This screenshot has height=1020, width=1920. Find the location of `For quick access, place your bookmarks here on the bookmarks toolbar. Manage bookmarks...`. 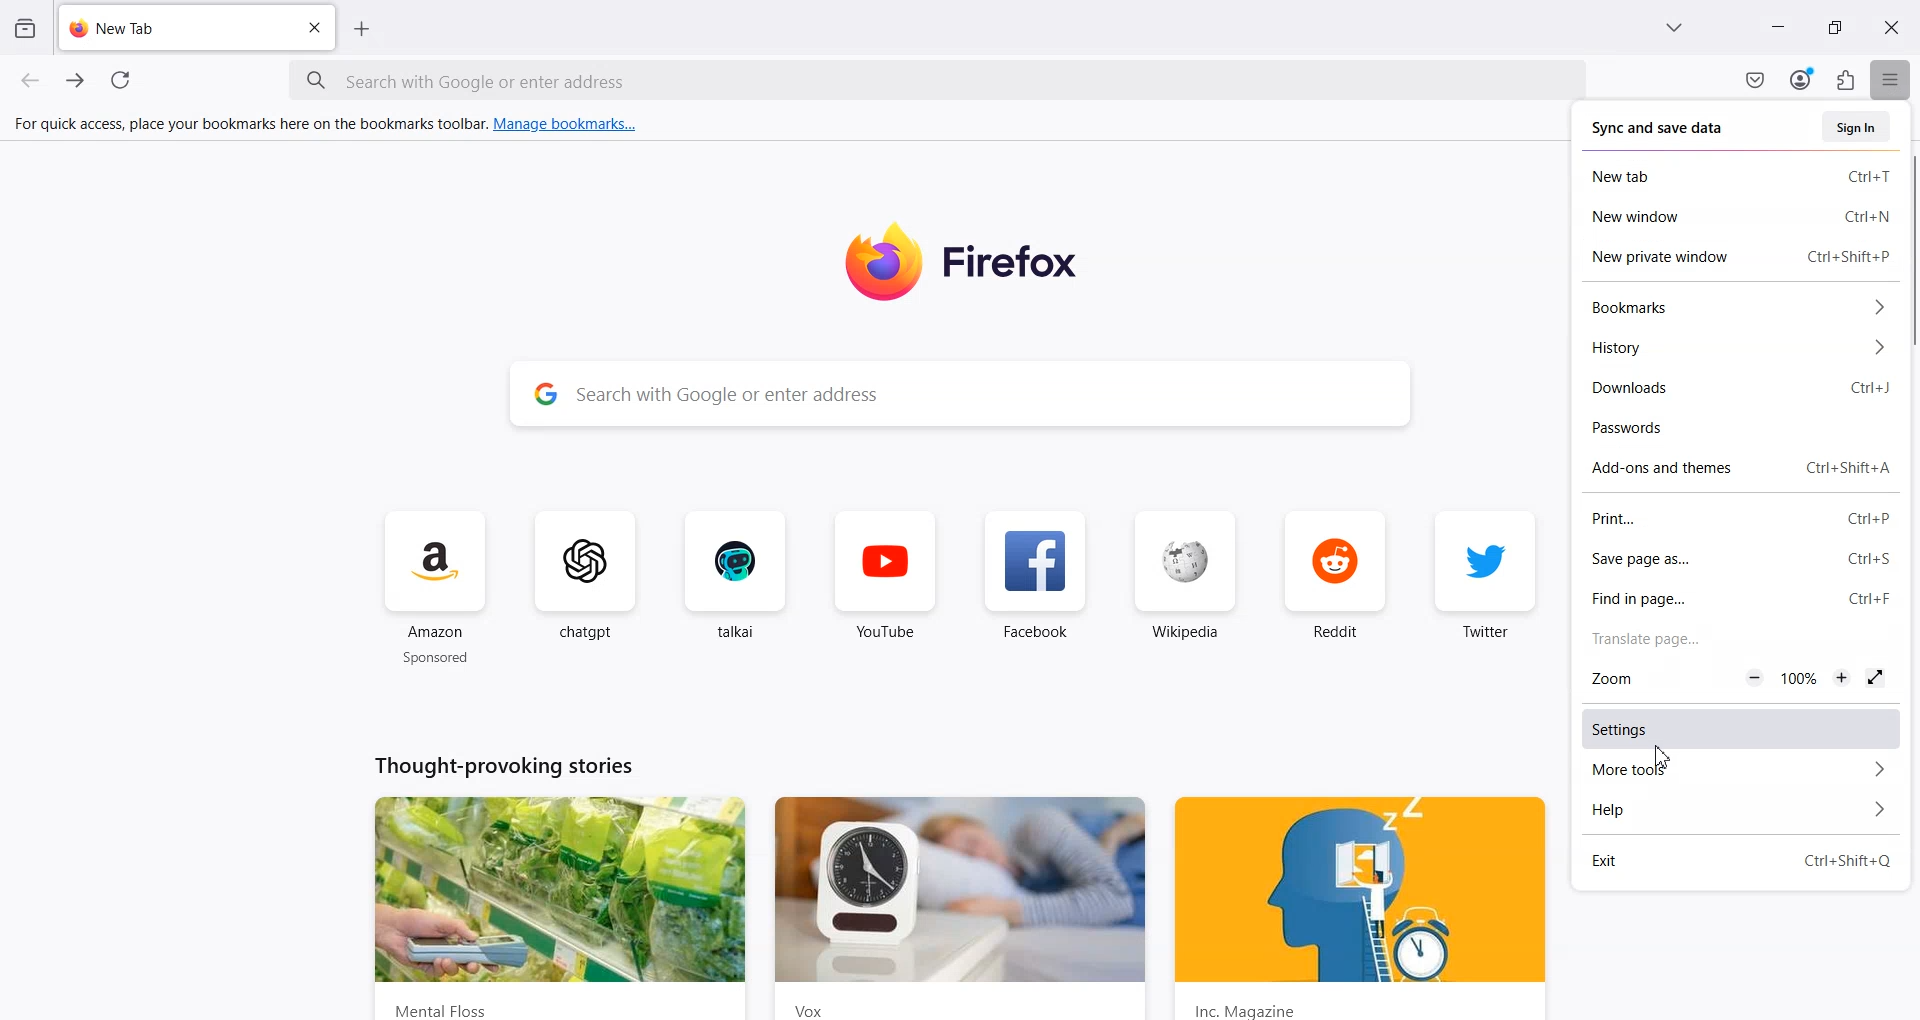

For quick access, place your bookmarks here on the bookmarks toolbar. Manage bookmarks... is located at coordinates (328, 125).